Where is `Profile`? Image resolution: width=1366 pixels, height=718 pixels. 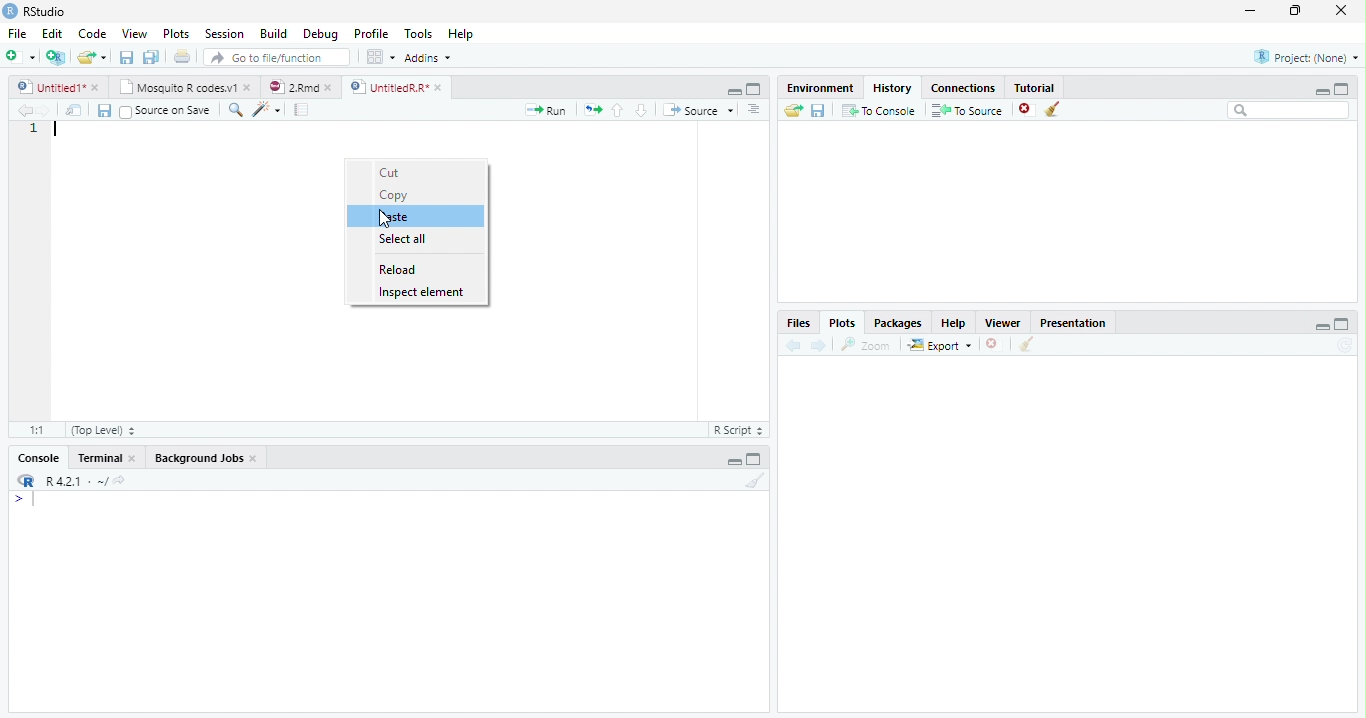 Profile is located at coordinates (372, 35).